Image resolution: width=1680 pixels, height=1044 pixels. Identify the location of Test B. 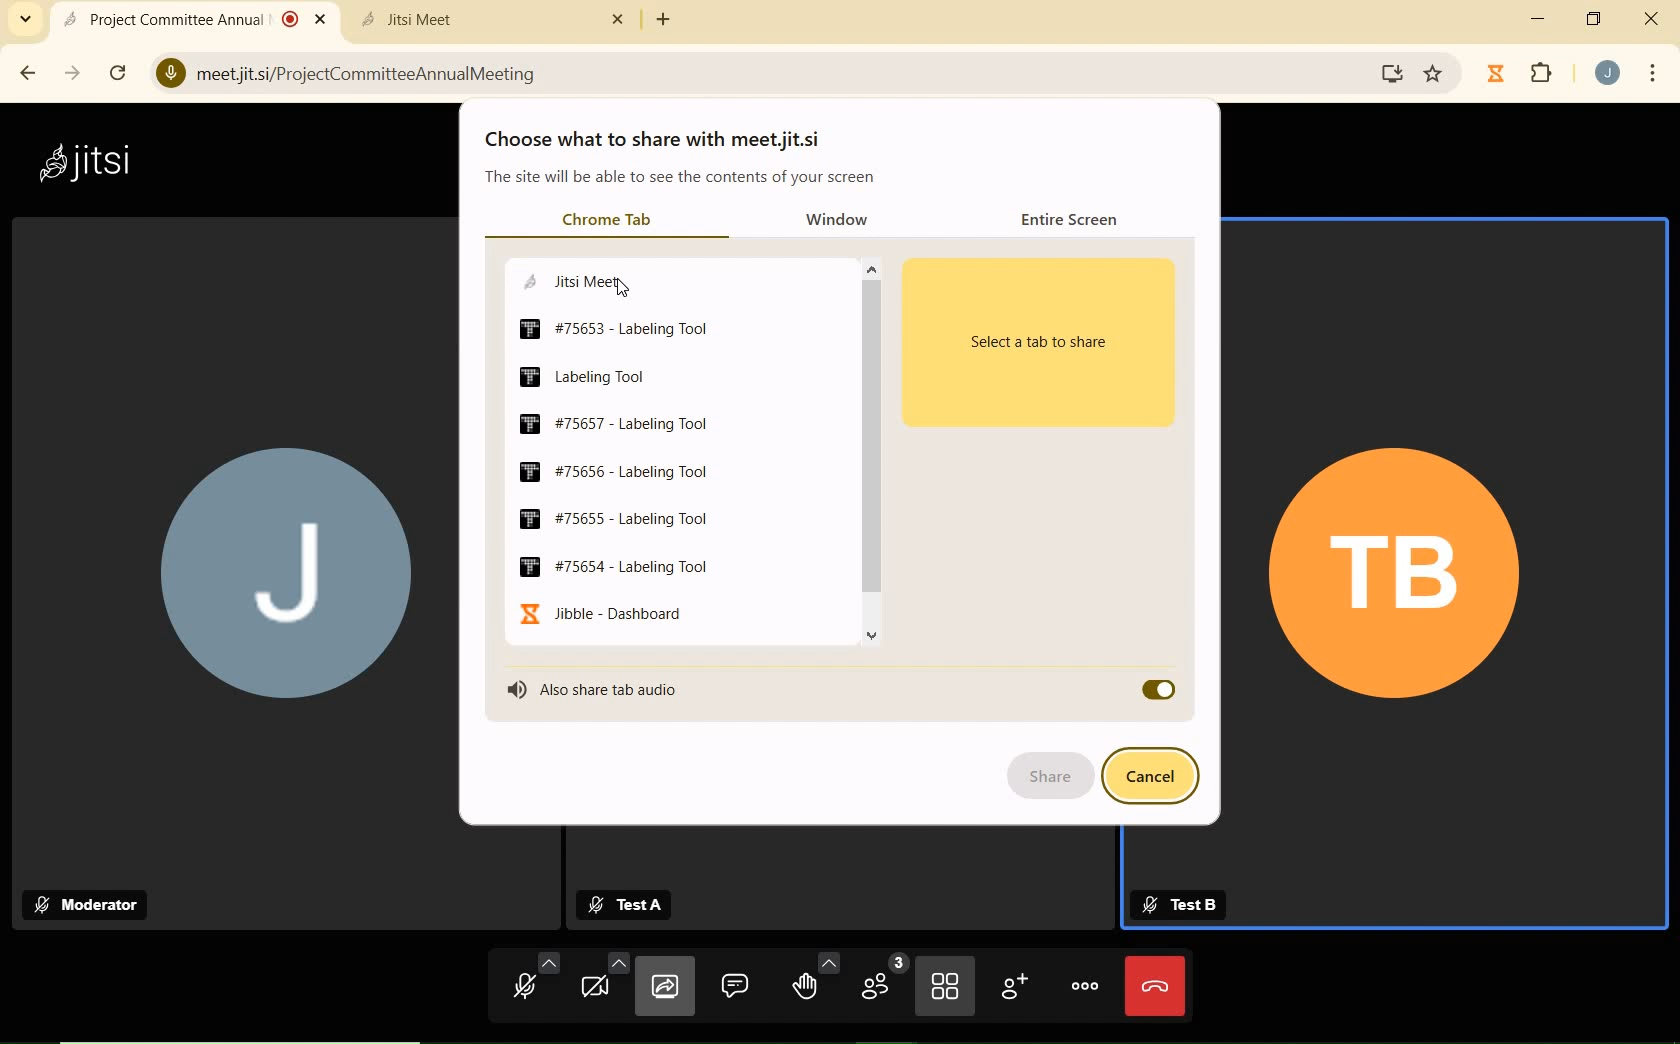
(1179, 901).